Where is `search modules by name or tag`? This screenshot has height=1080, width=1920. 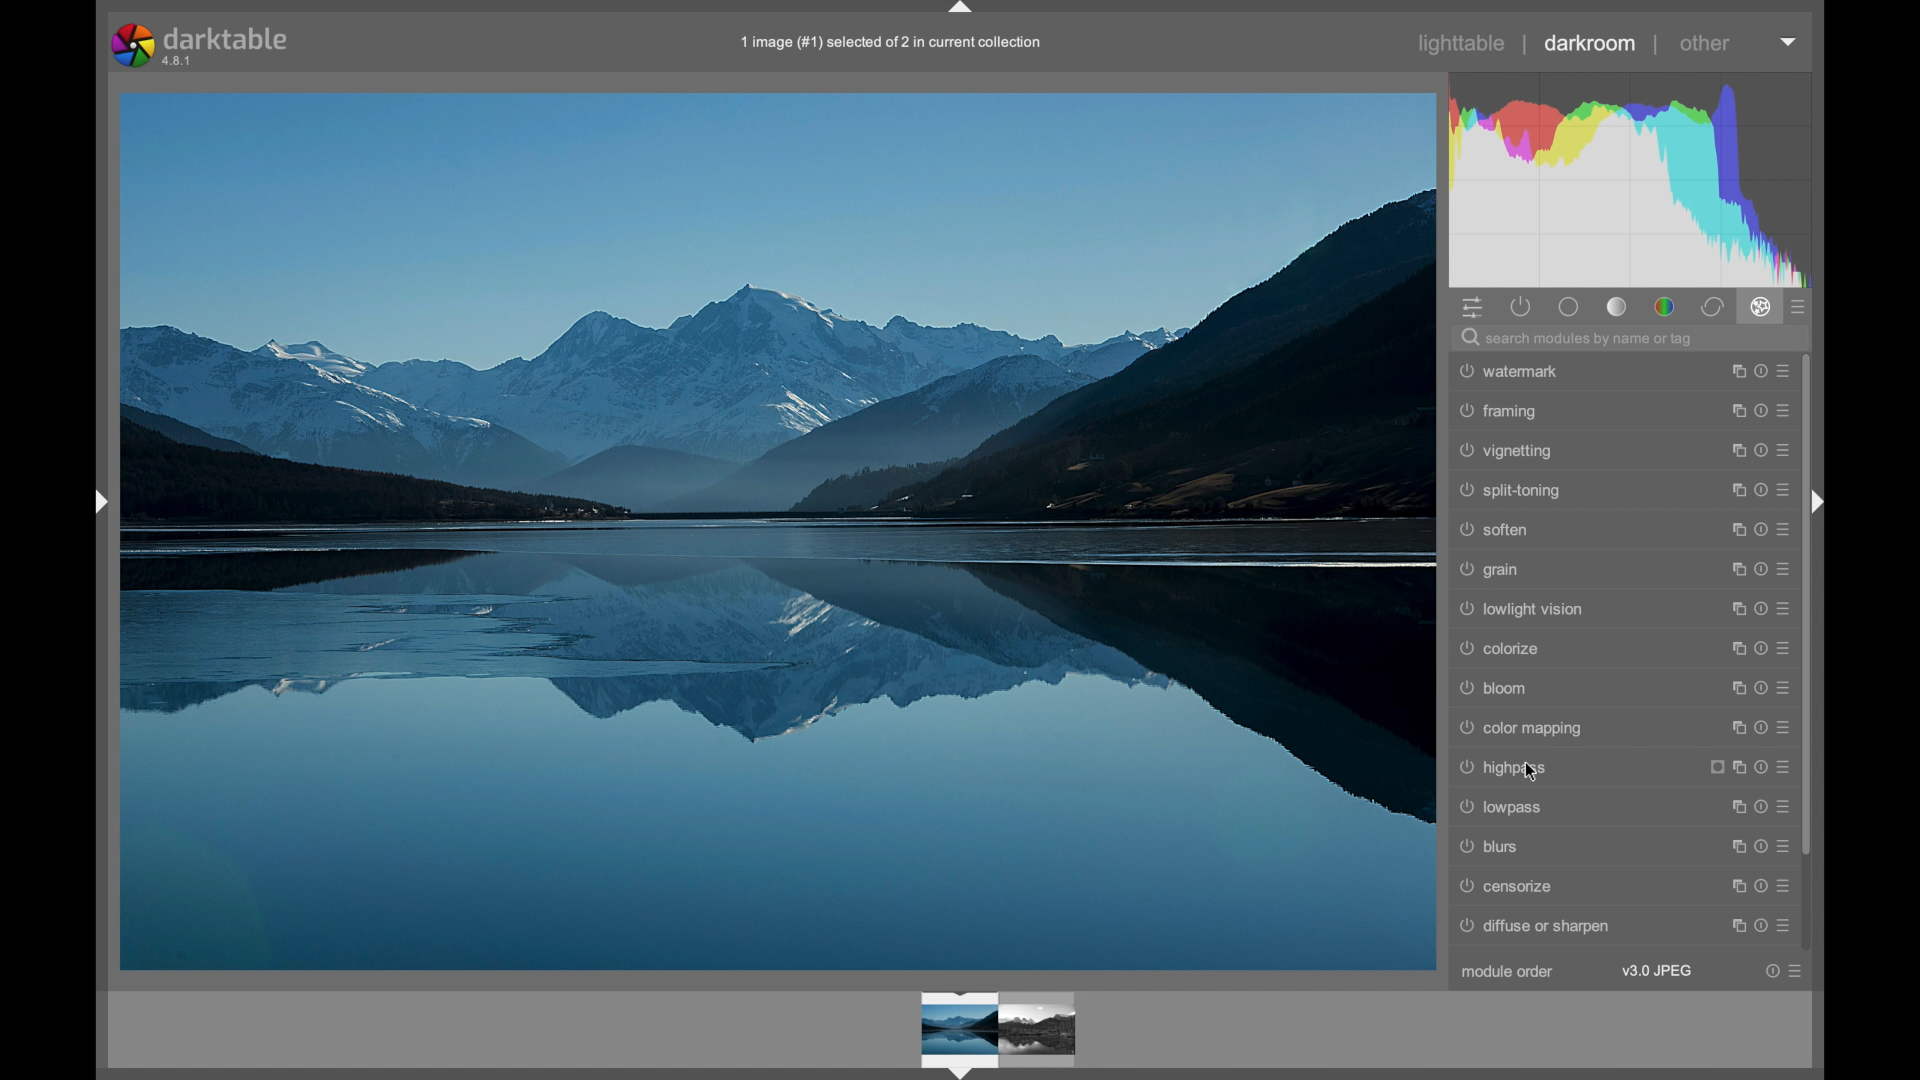 search modules by name or tag is located at coordinates (1577, 340).